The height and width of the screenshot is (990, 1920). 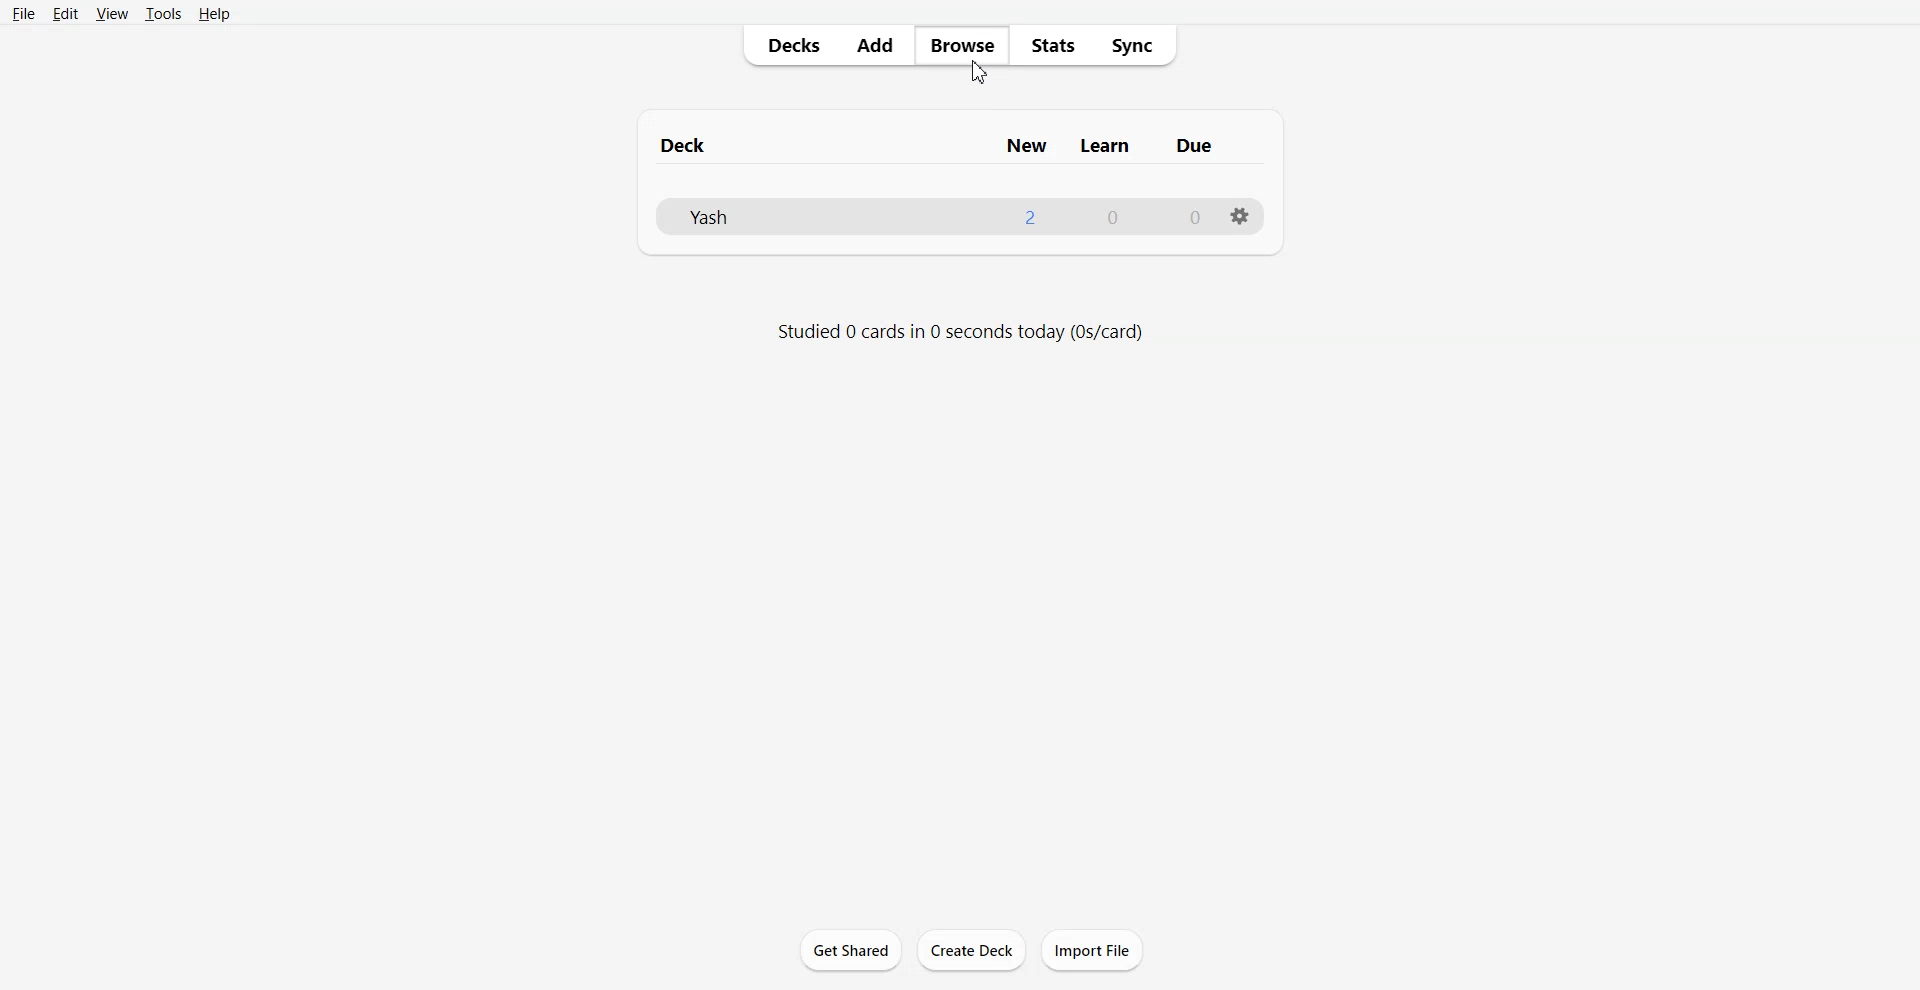 I want to click on New, so click(x=1030, y=146).